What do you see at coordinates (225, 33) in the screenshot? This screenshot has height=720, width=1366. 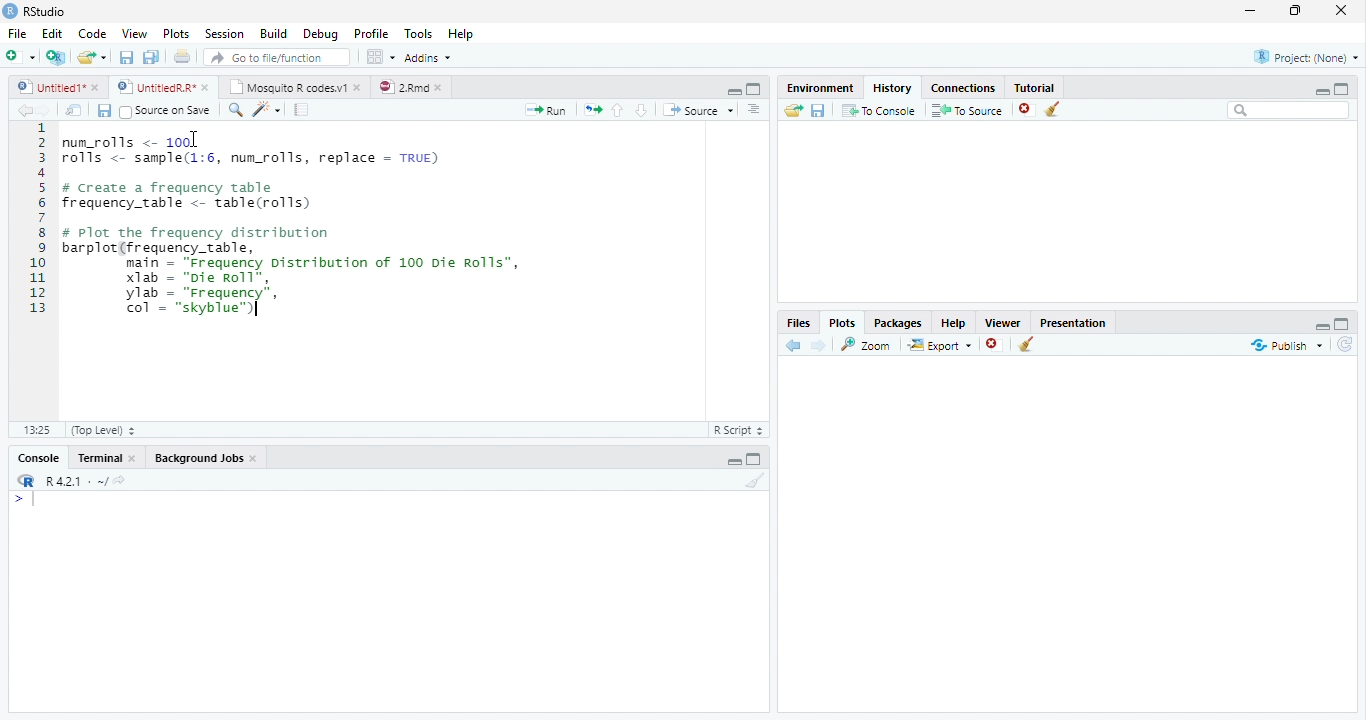 I see `Session` at bounding box center [225, 33].